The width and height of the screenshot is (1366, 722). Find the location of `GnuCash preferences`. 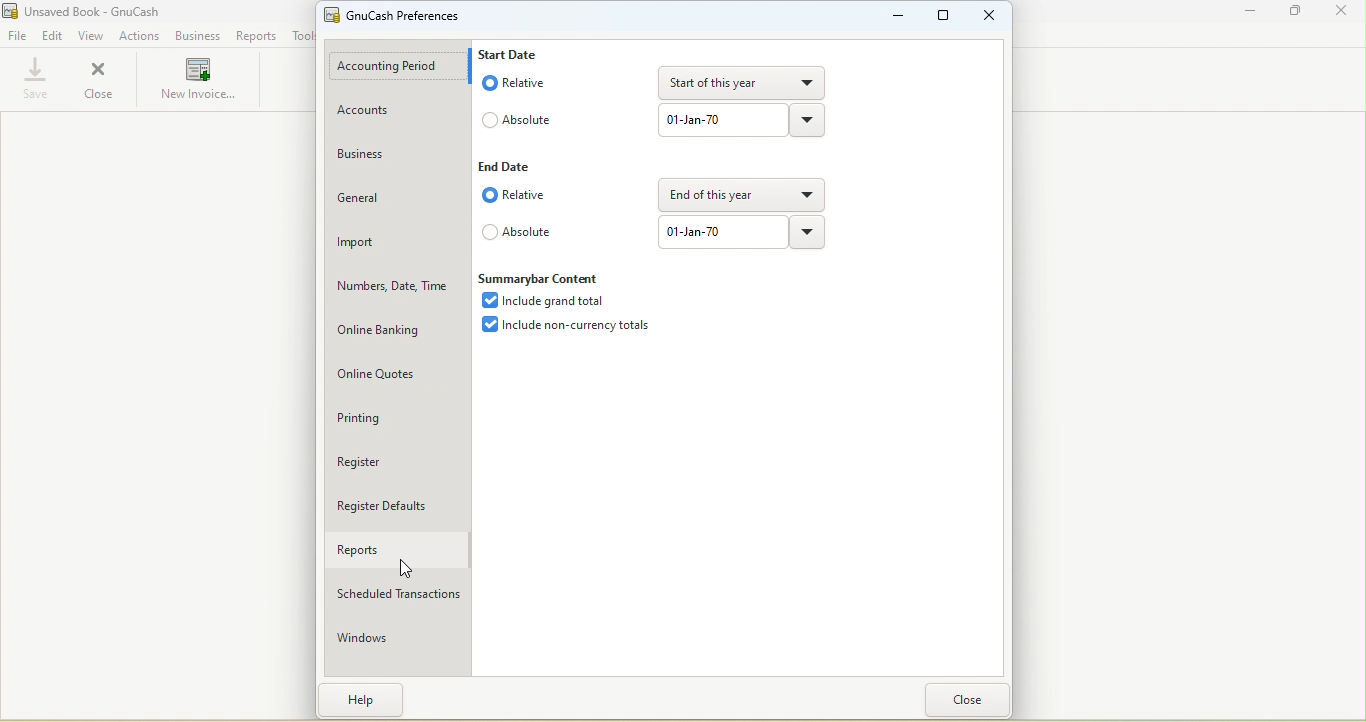

GnuCash preferences is located at coordinates (400, 16).